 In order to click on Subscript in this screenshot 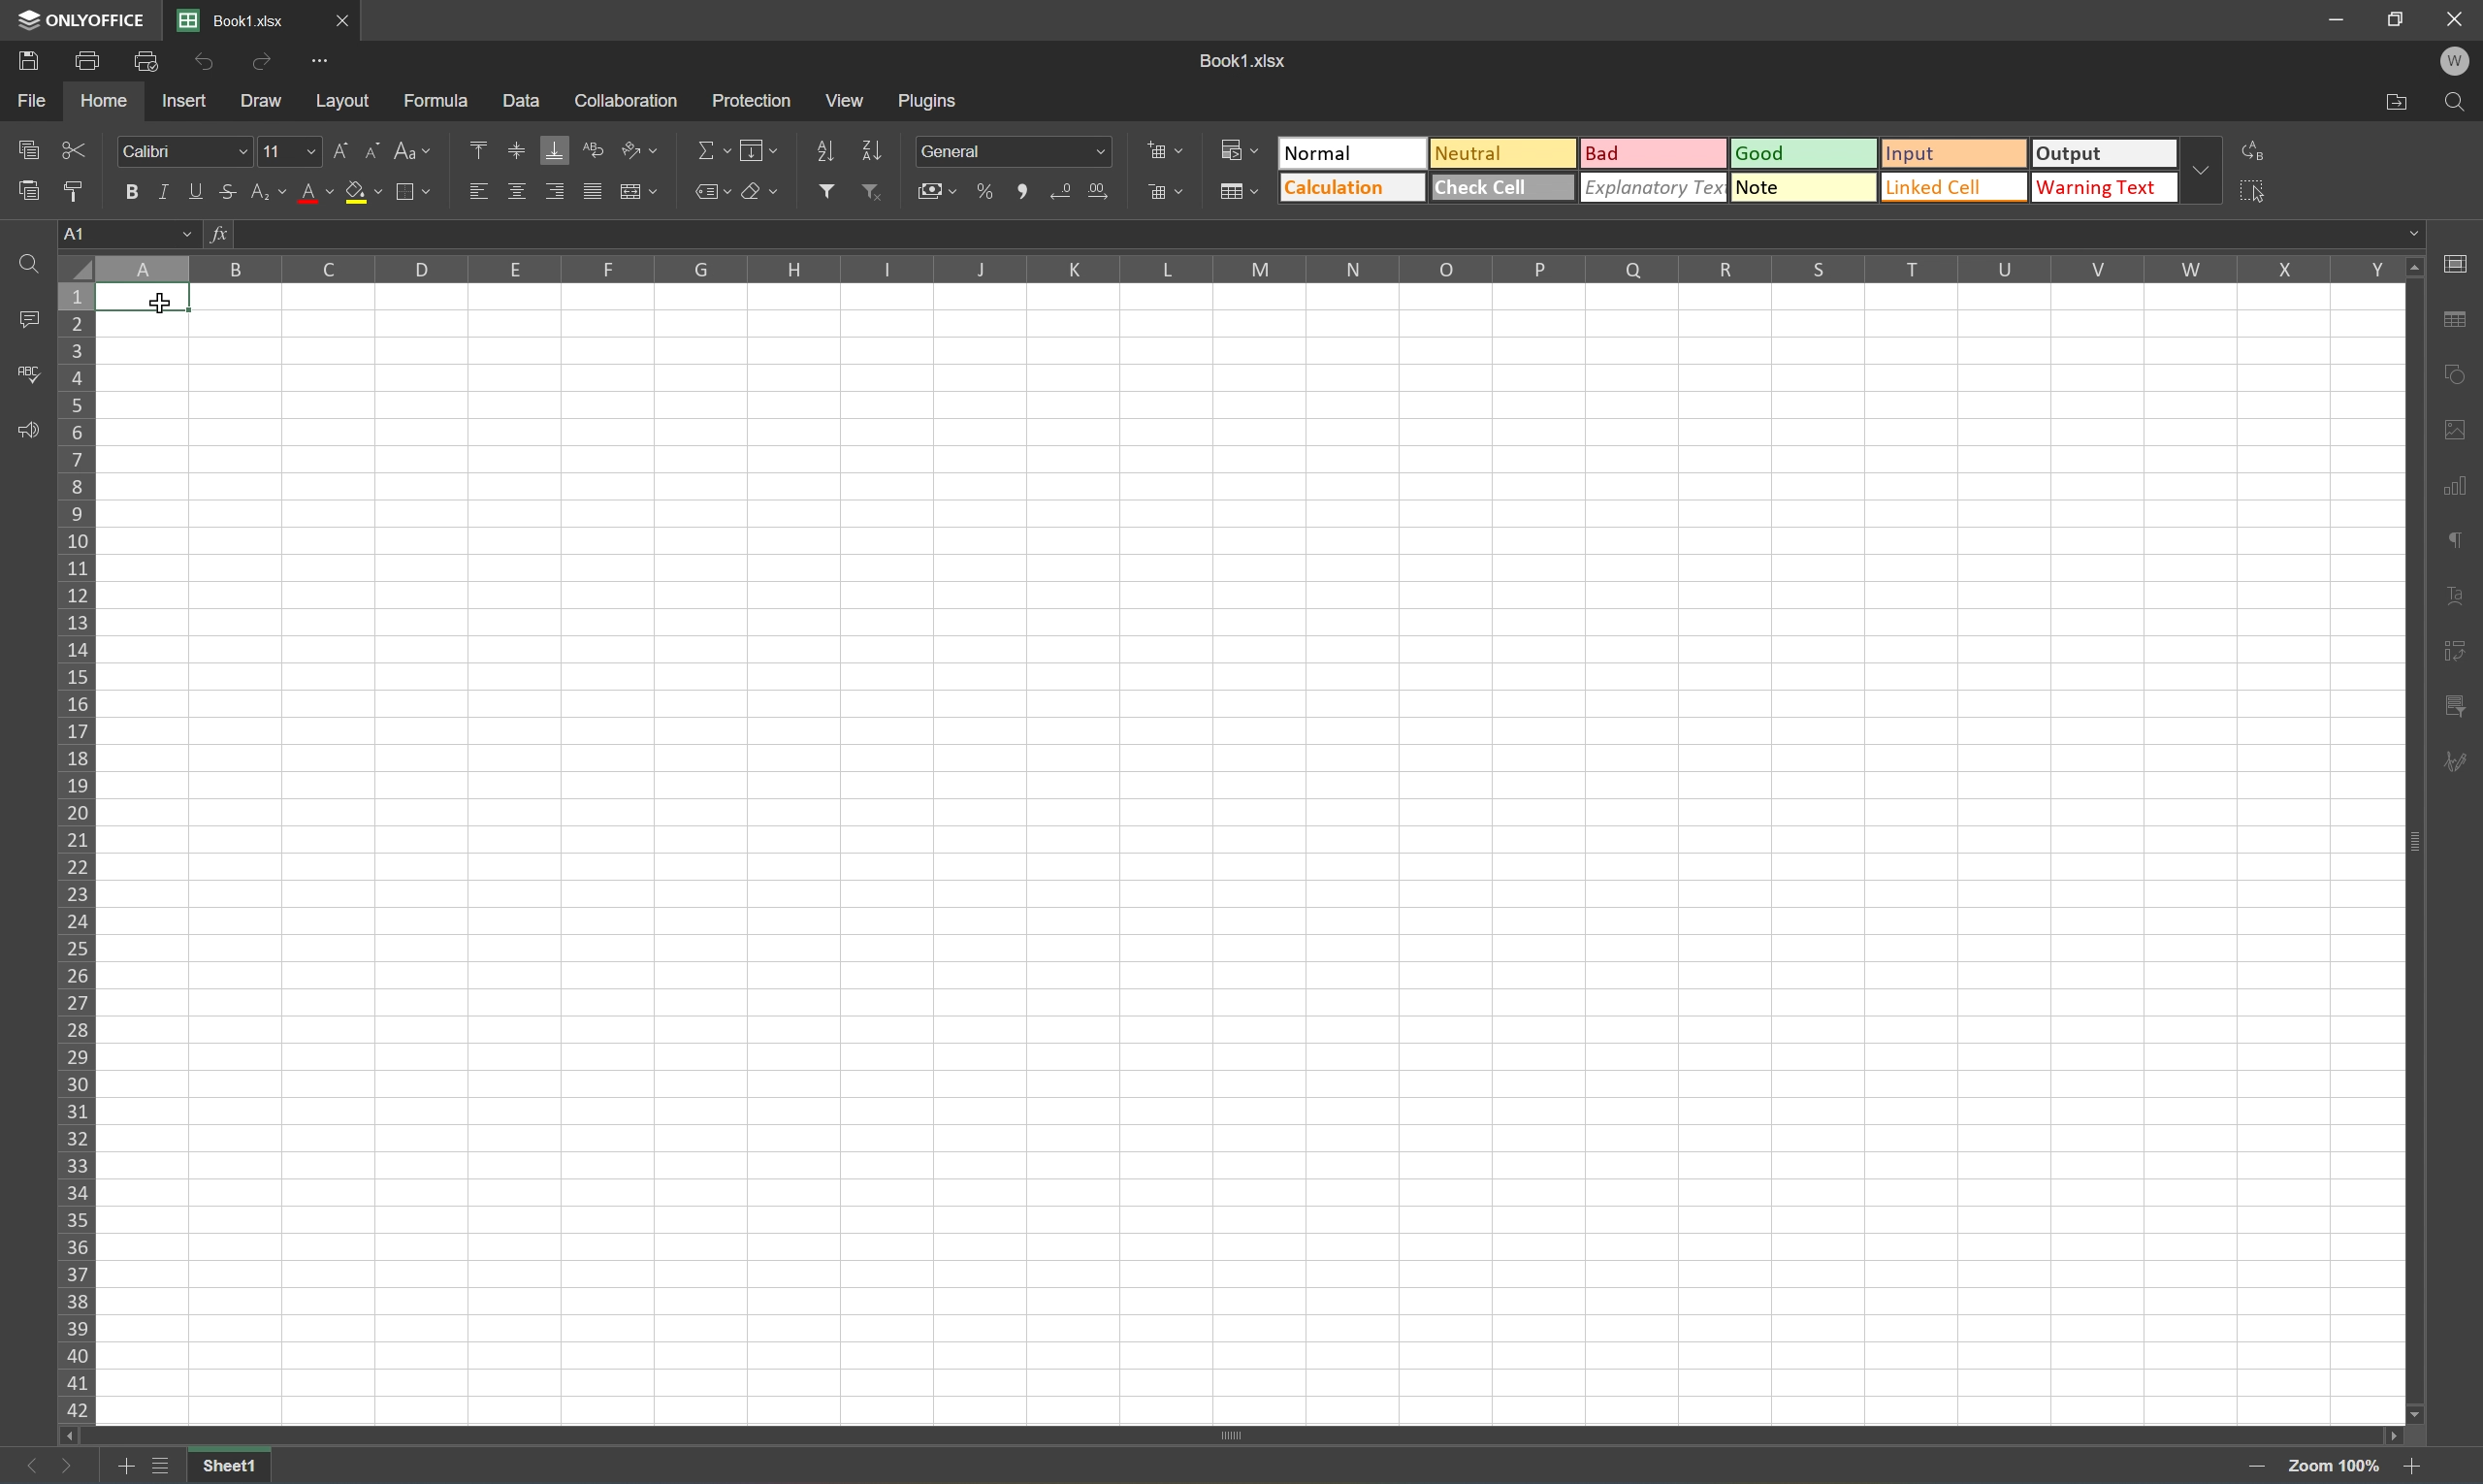, I will do `click(270, 193)`.